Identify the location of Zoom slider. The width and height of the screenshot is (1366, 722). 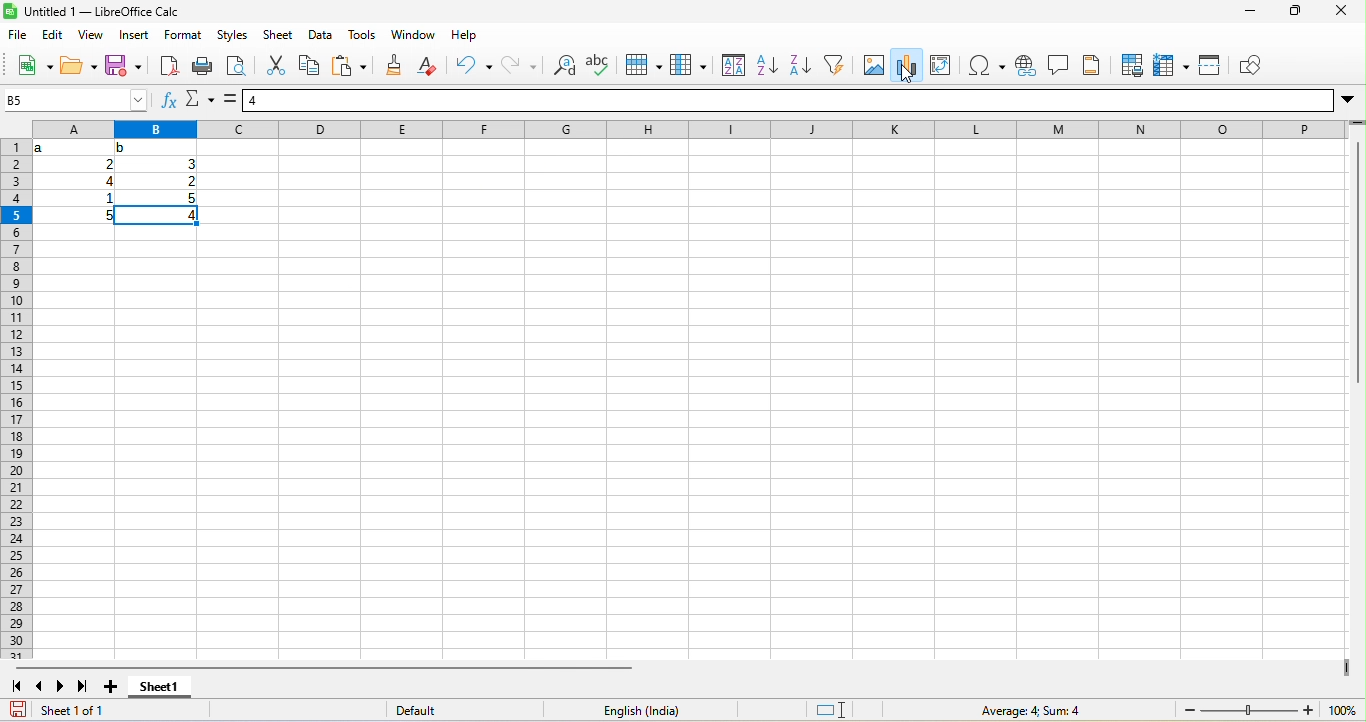
(1249, 710).